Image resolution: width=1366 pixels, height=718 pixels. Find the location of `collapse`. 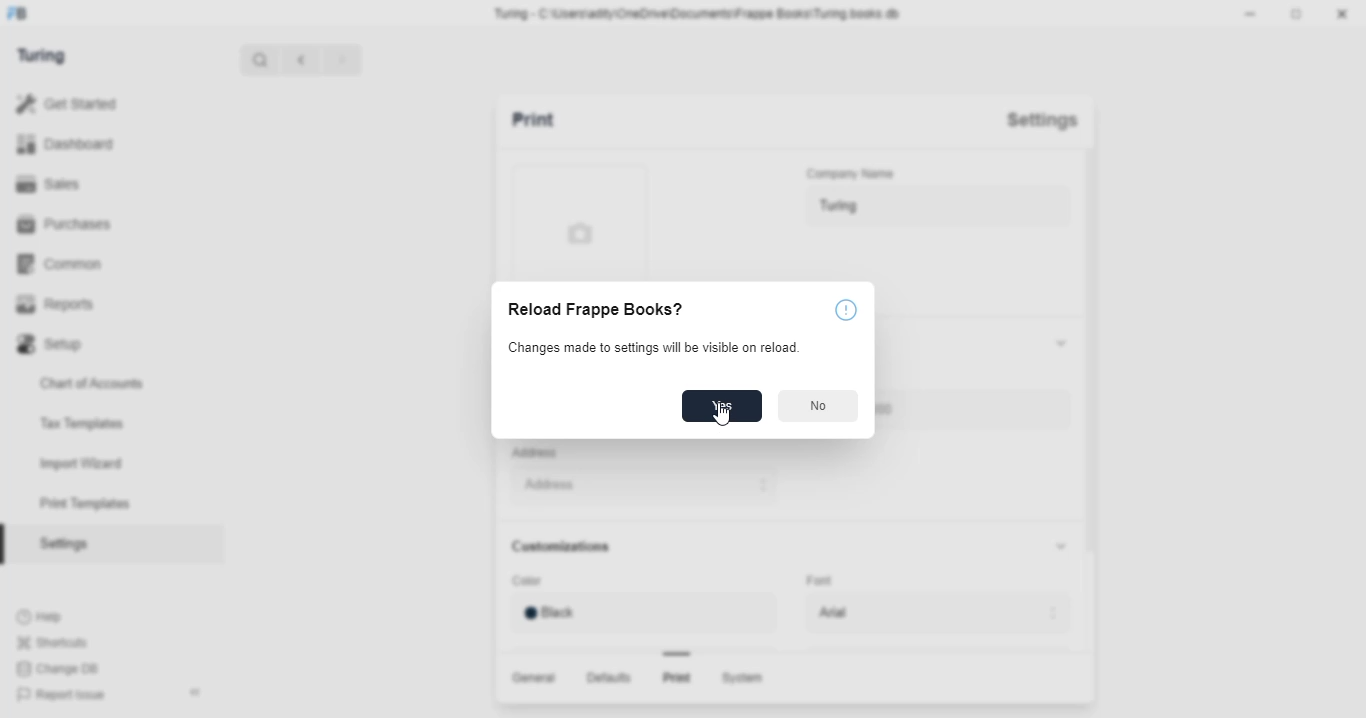

collapse is located at coordinates (1066, 553).